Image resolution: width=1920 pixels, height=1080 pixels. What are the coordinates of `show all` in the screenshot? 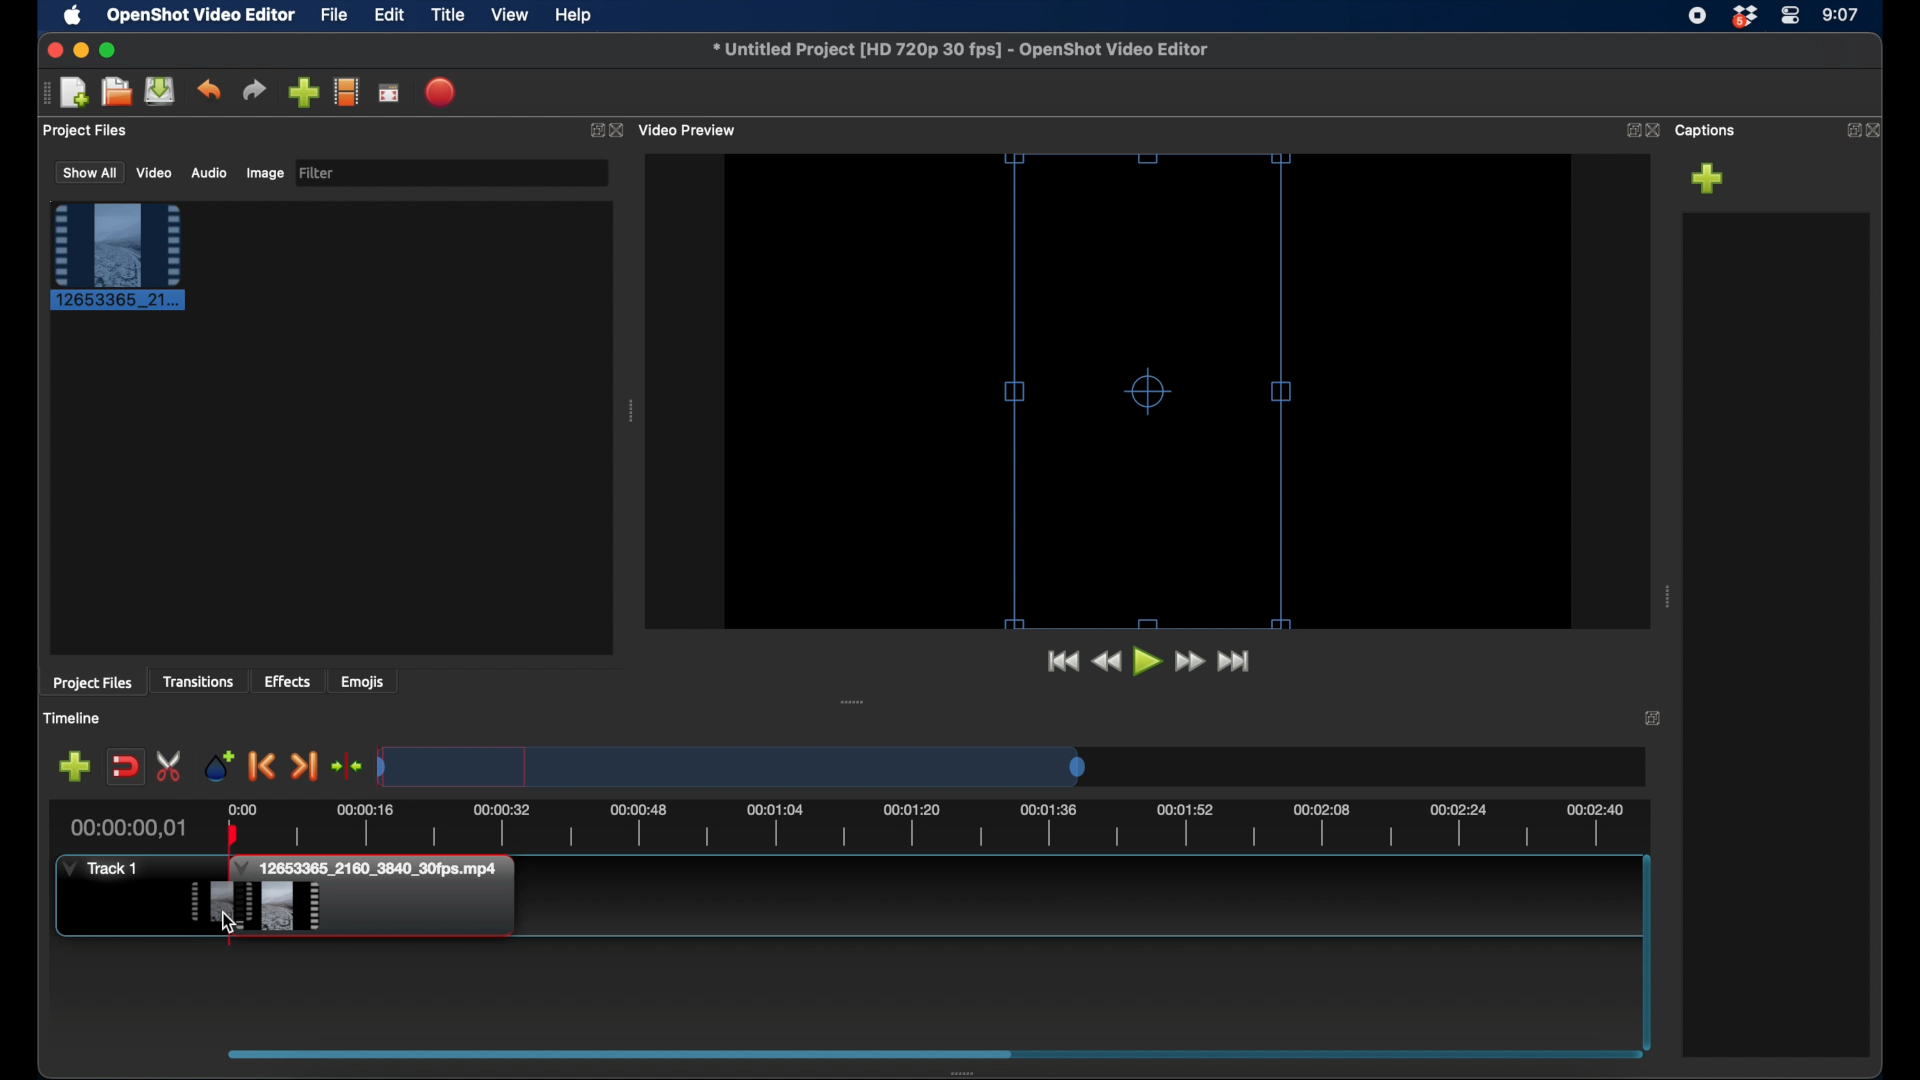 It's located at (87, 174).